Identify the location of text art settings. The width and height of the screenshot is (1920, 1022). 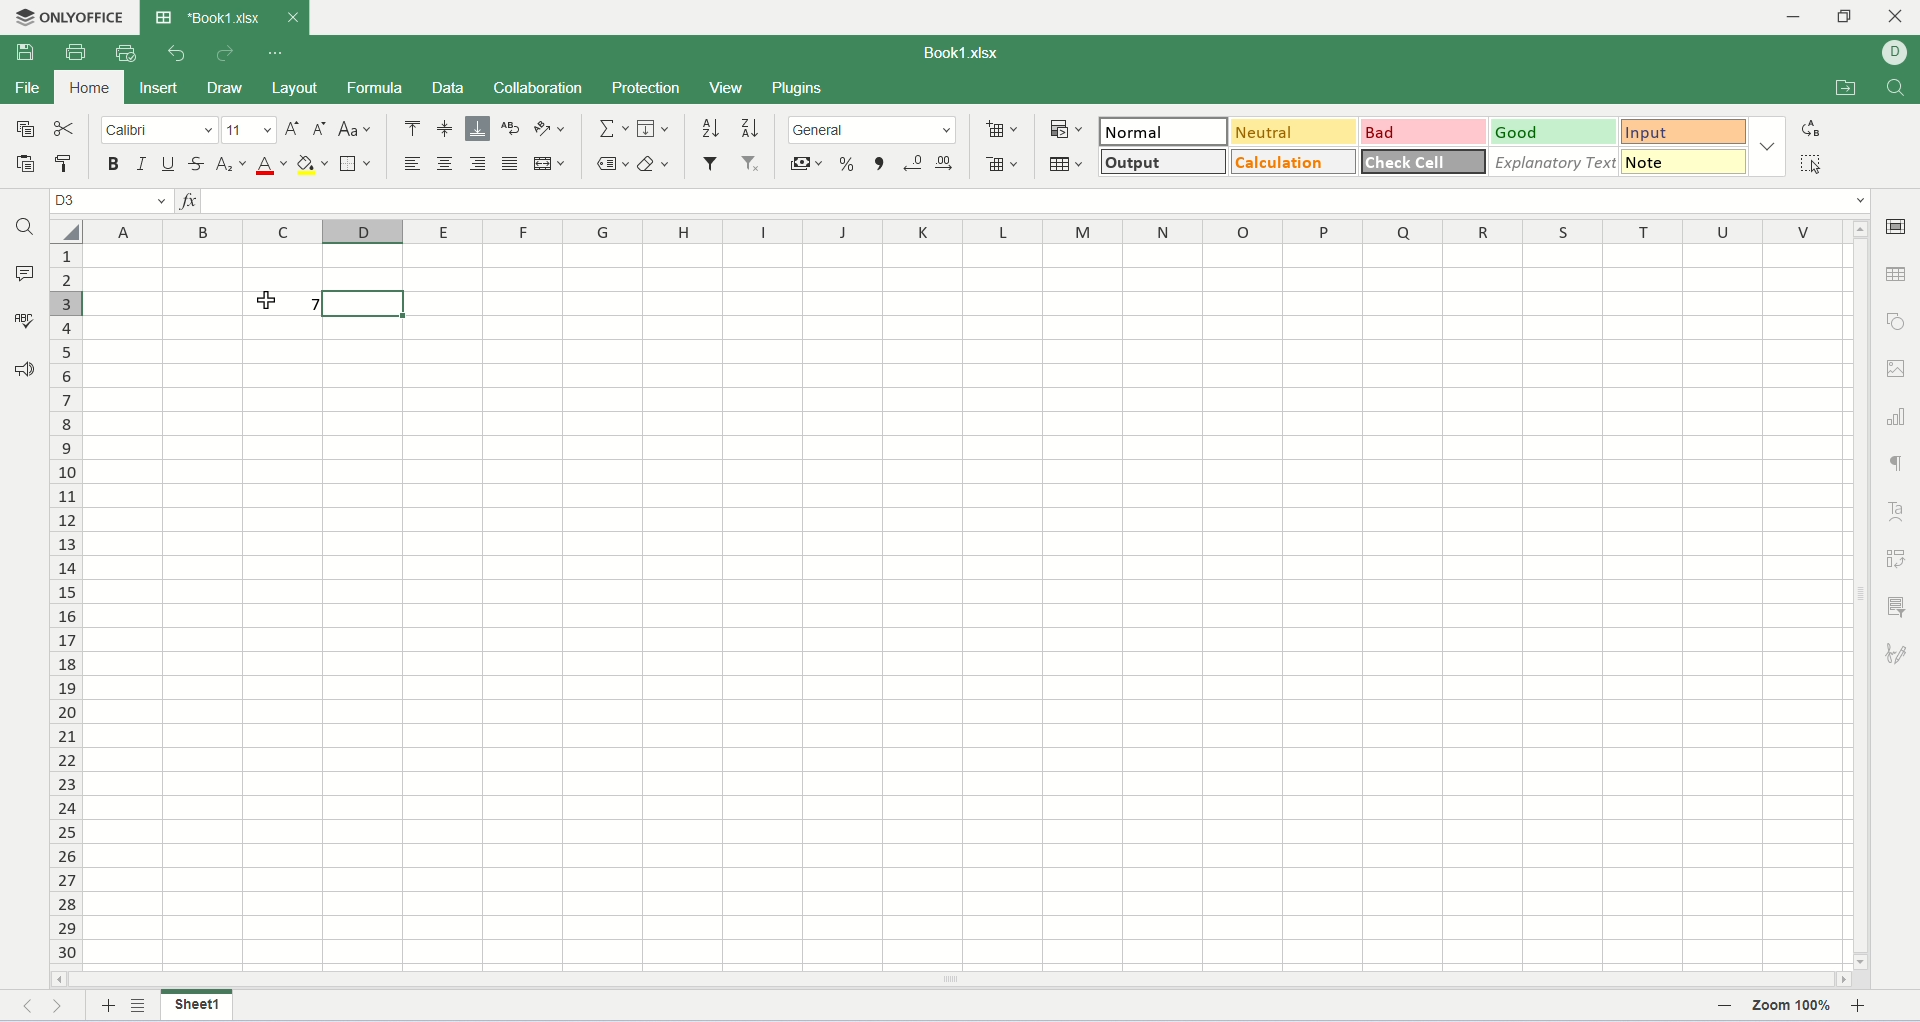
(1898, 510).